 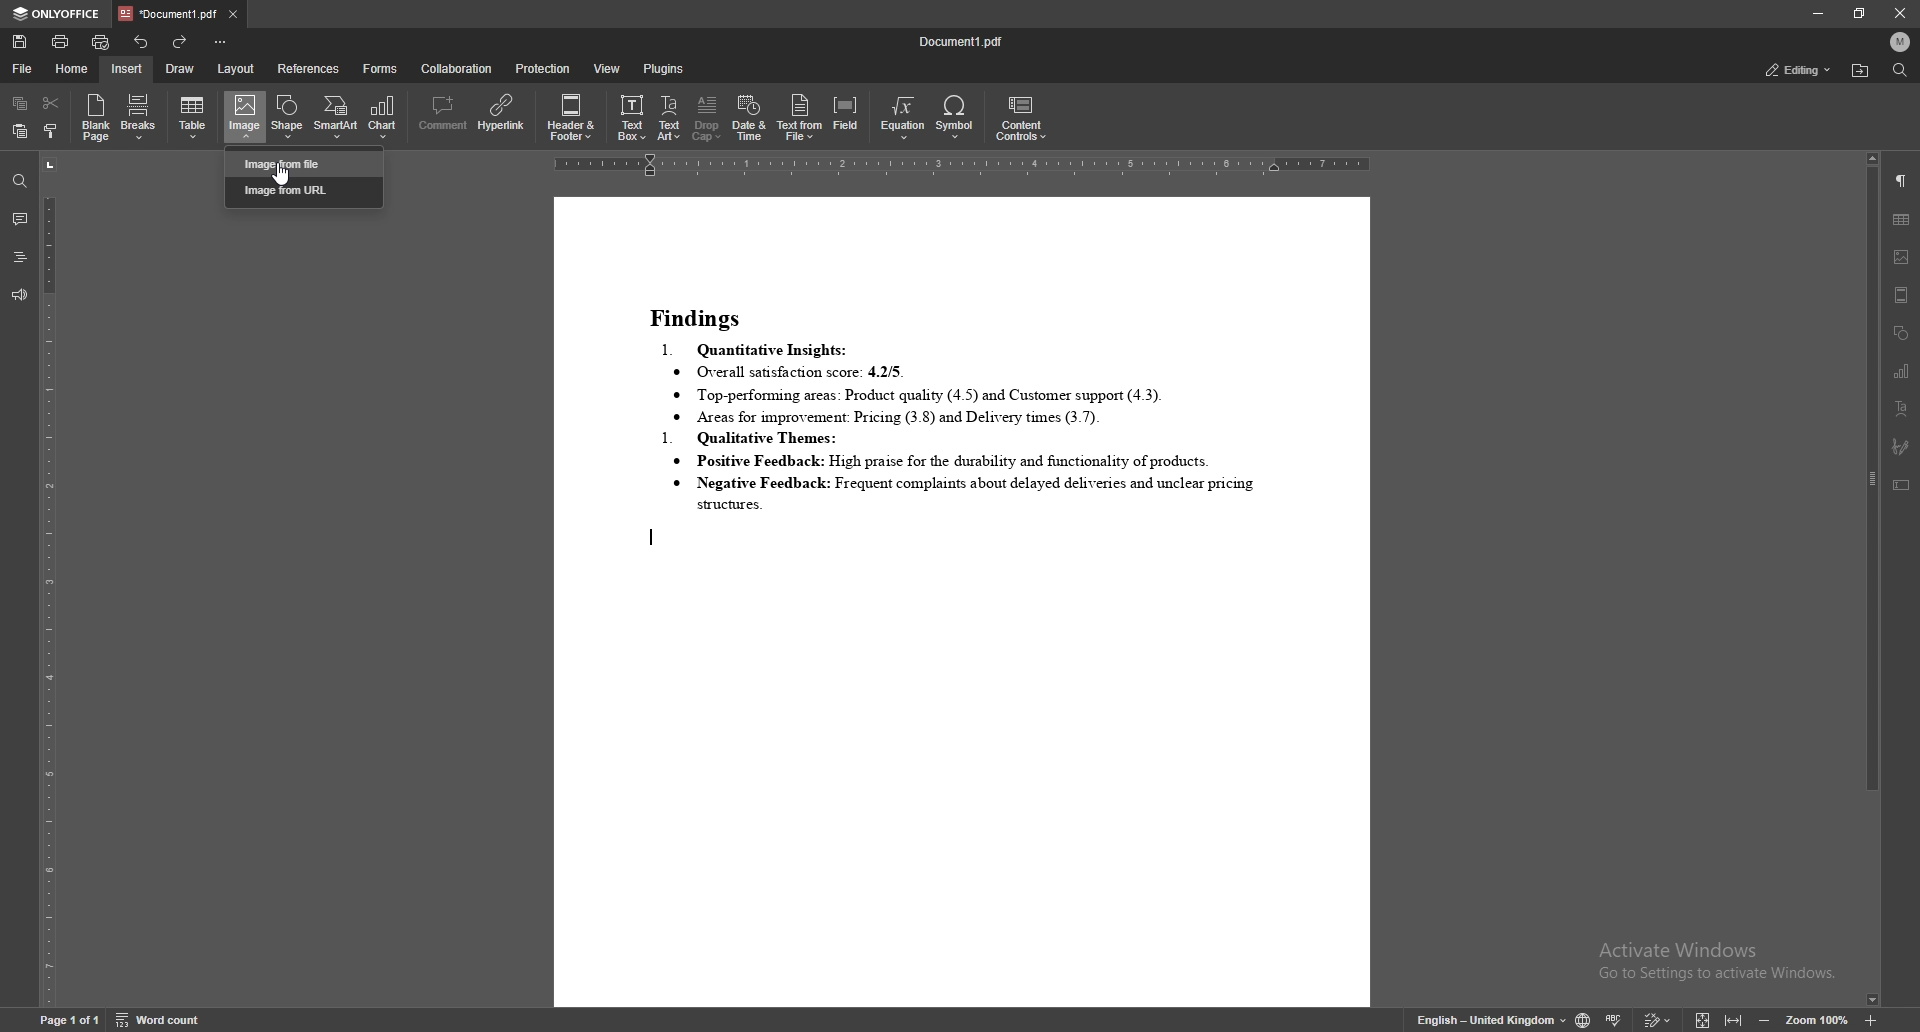 What do you see at coordinates (307, 163) in the screenshot?
I see `image from file` at bounding box center [307, 163].